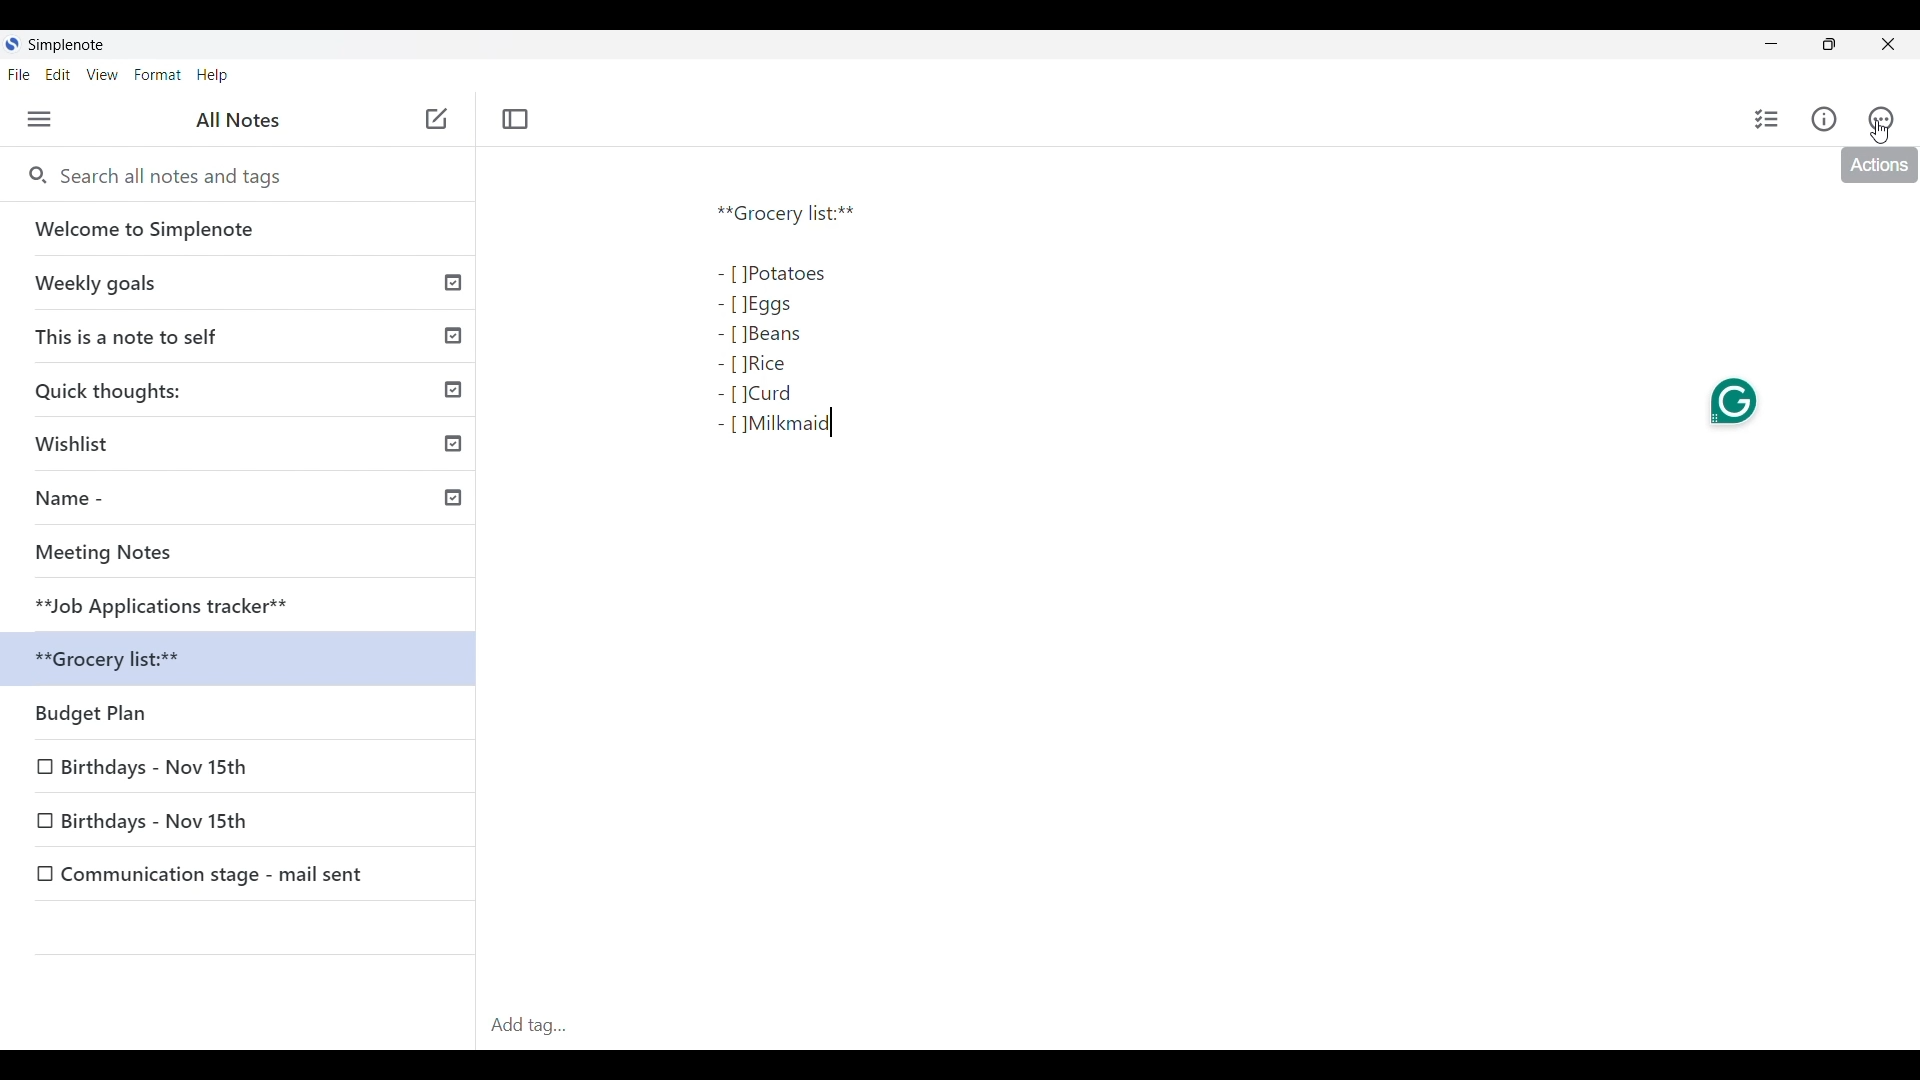 The image size is (1920, 1080). Describe the element at coordinates (247, 285) in the screenshot. I see `Weekly goals` at that location.